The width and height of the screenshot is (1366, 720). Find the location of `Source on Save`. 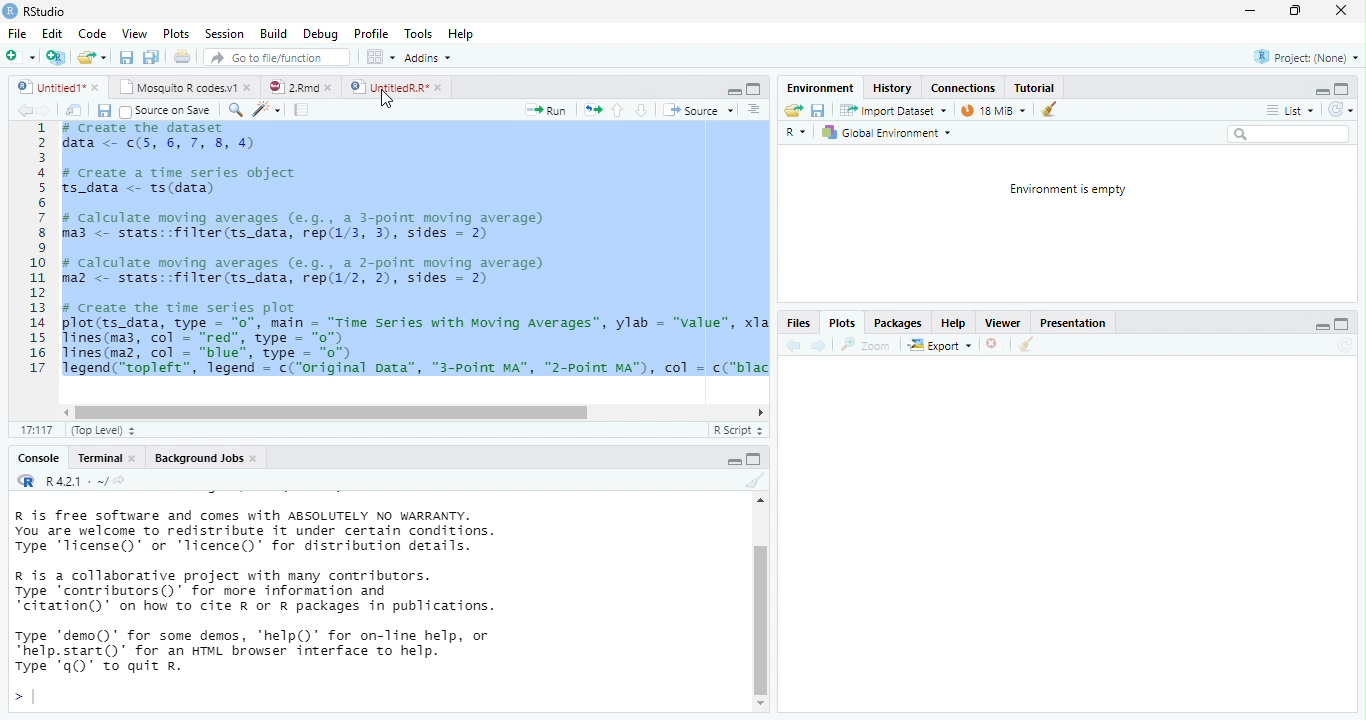

Source on Save is located at coordinates (164, 111).